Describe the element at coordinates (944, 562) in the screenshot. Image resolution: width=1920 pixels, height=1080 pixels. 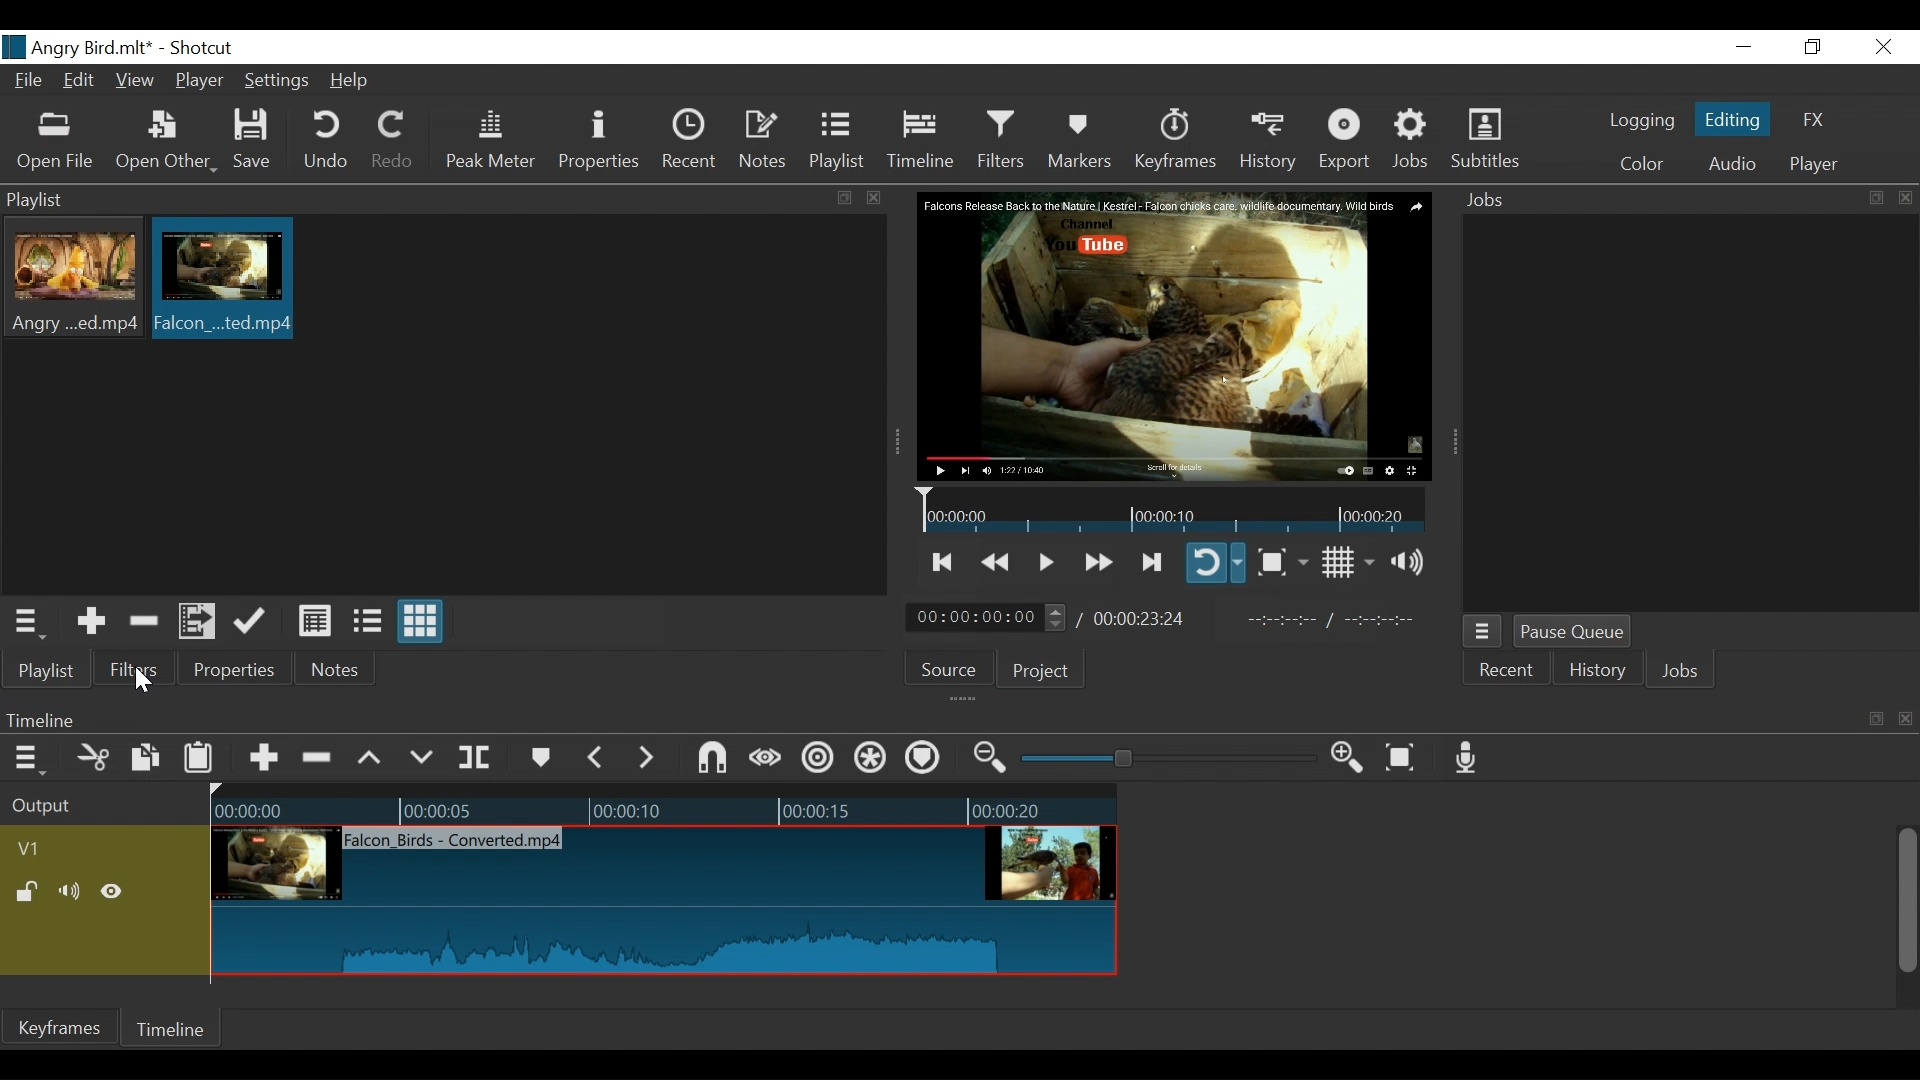
I see `Skip to the previous point` at that location.